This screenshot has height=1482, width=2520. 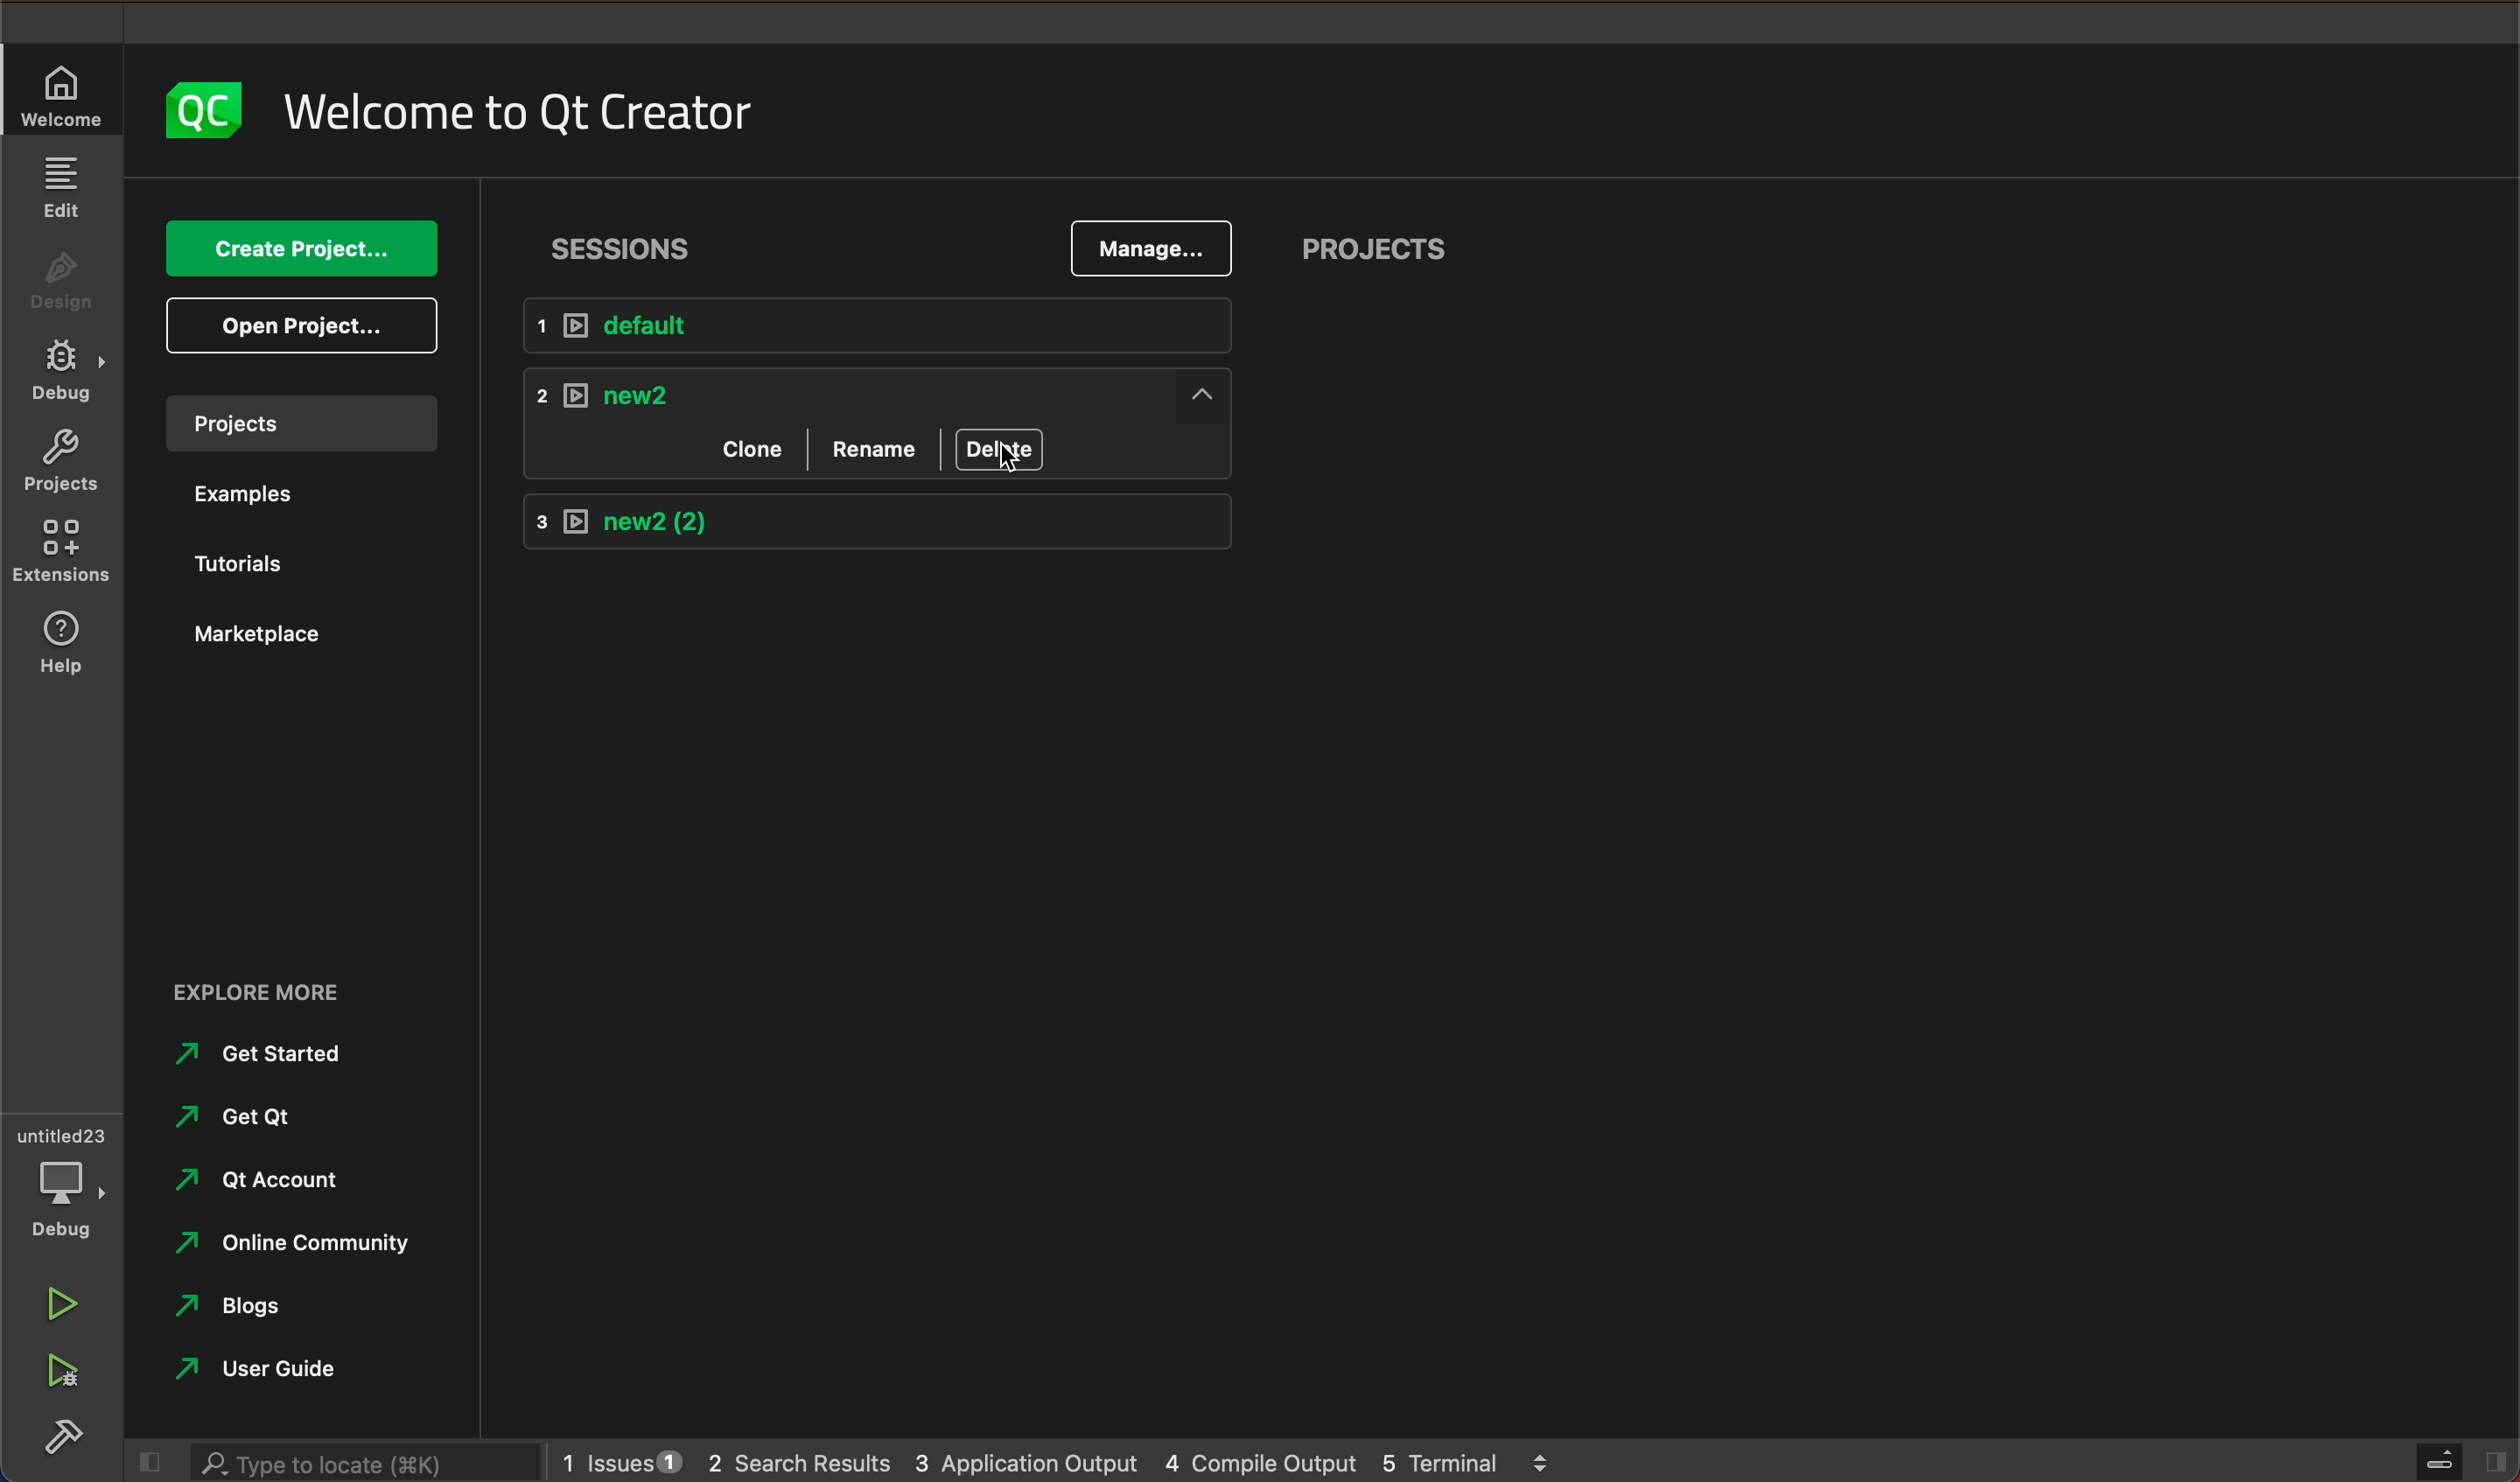 I want to click on Blogs, so click(x=239, y=1311).